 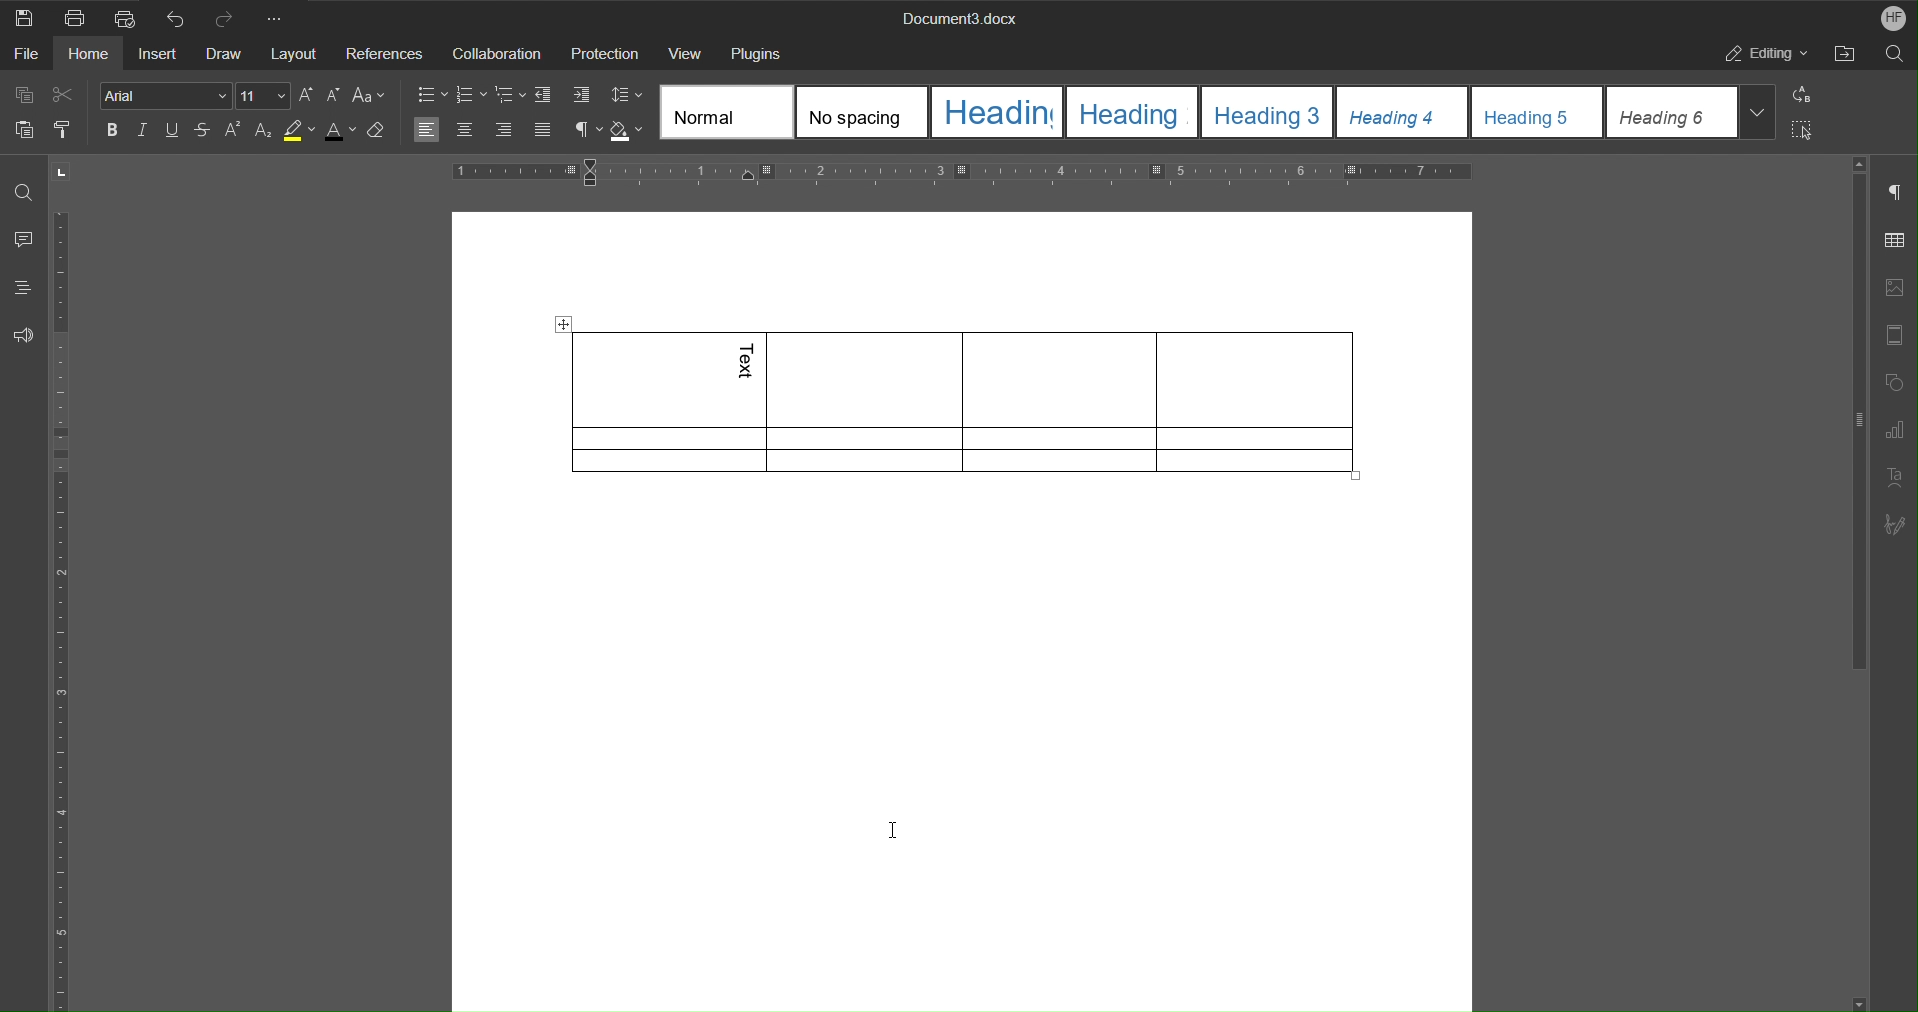 I want to click on Highlight, so click(x=300, y=129).